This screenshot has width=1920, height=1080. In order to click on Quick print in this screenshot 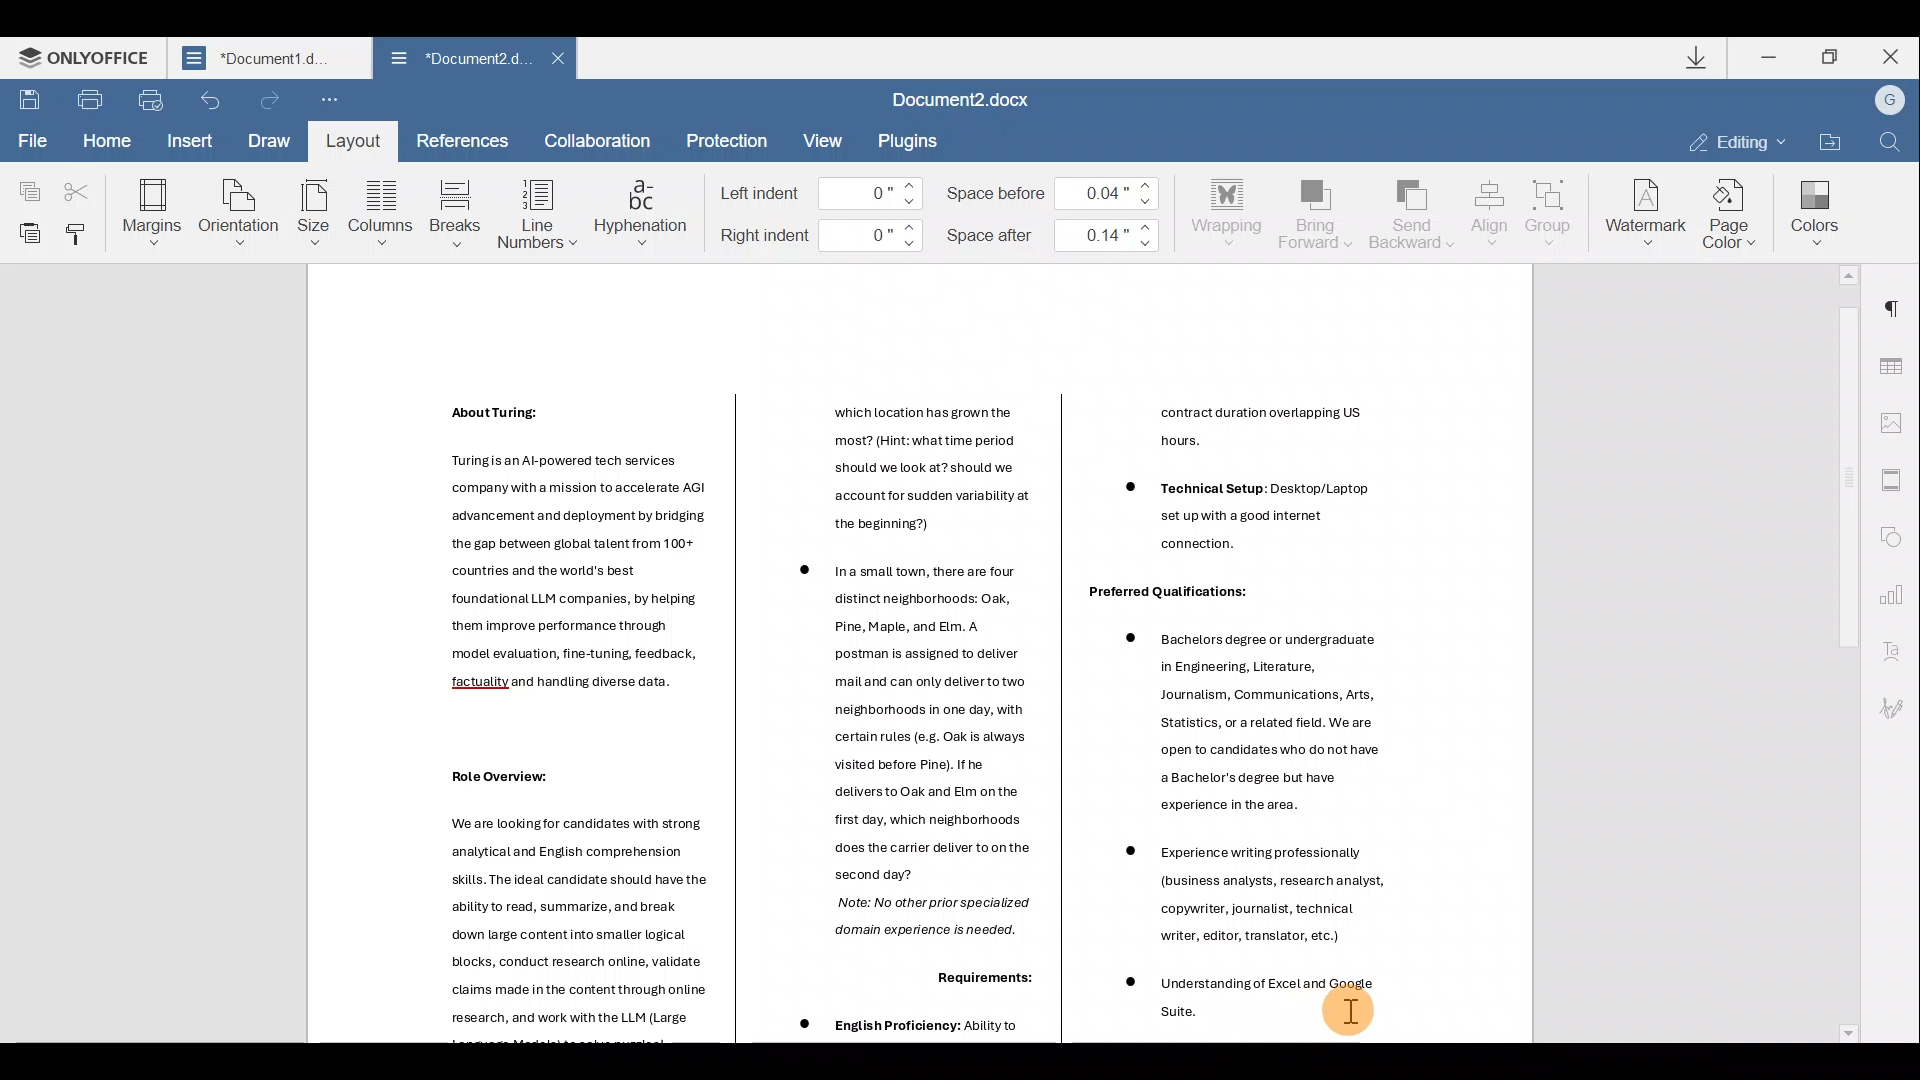, I will do `click(151, 98)`.